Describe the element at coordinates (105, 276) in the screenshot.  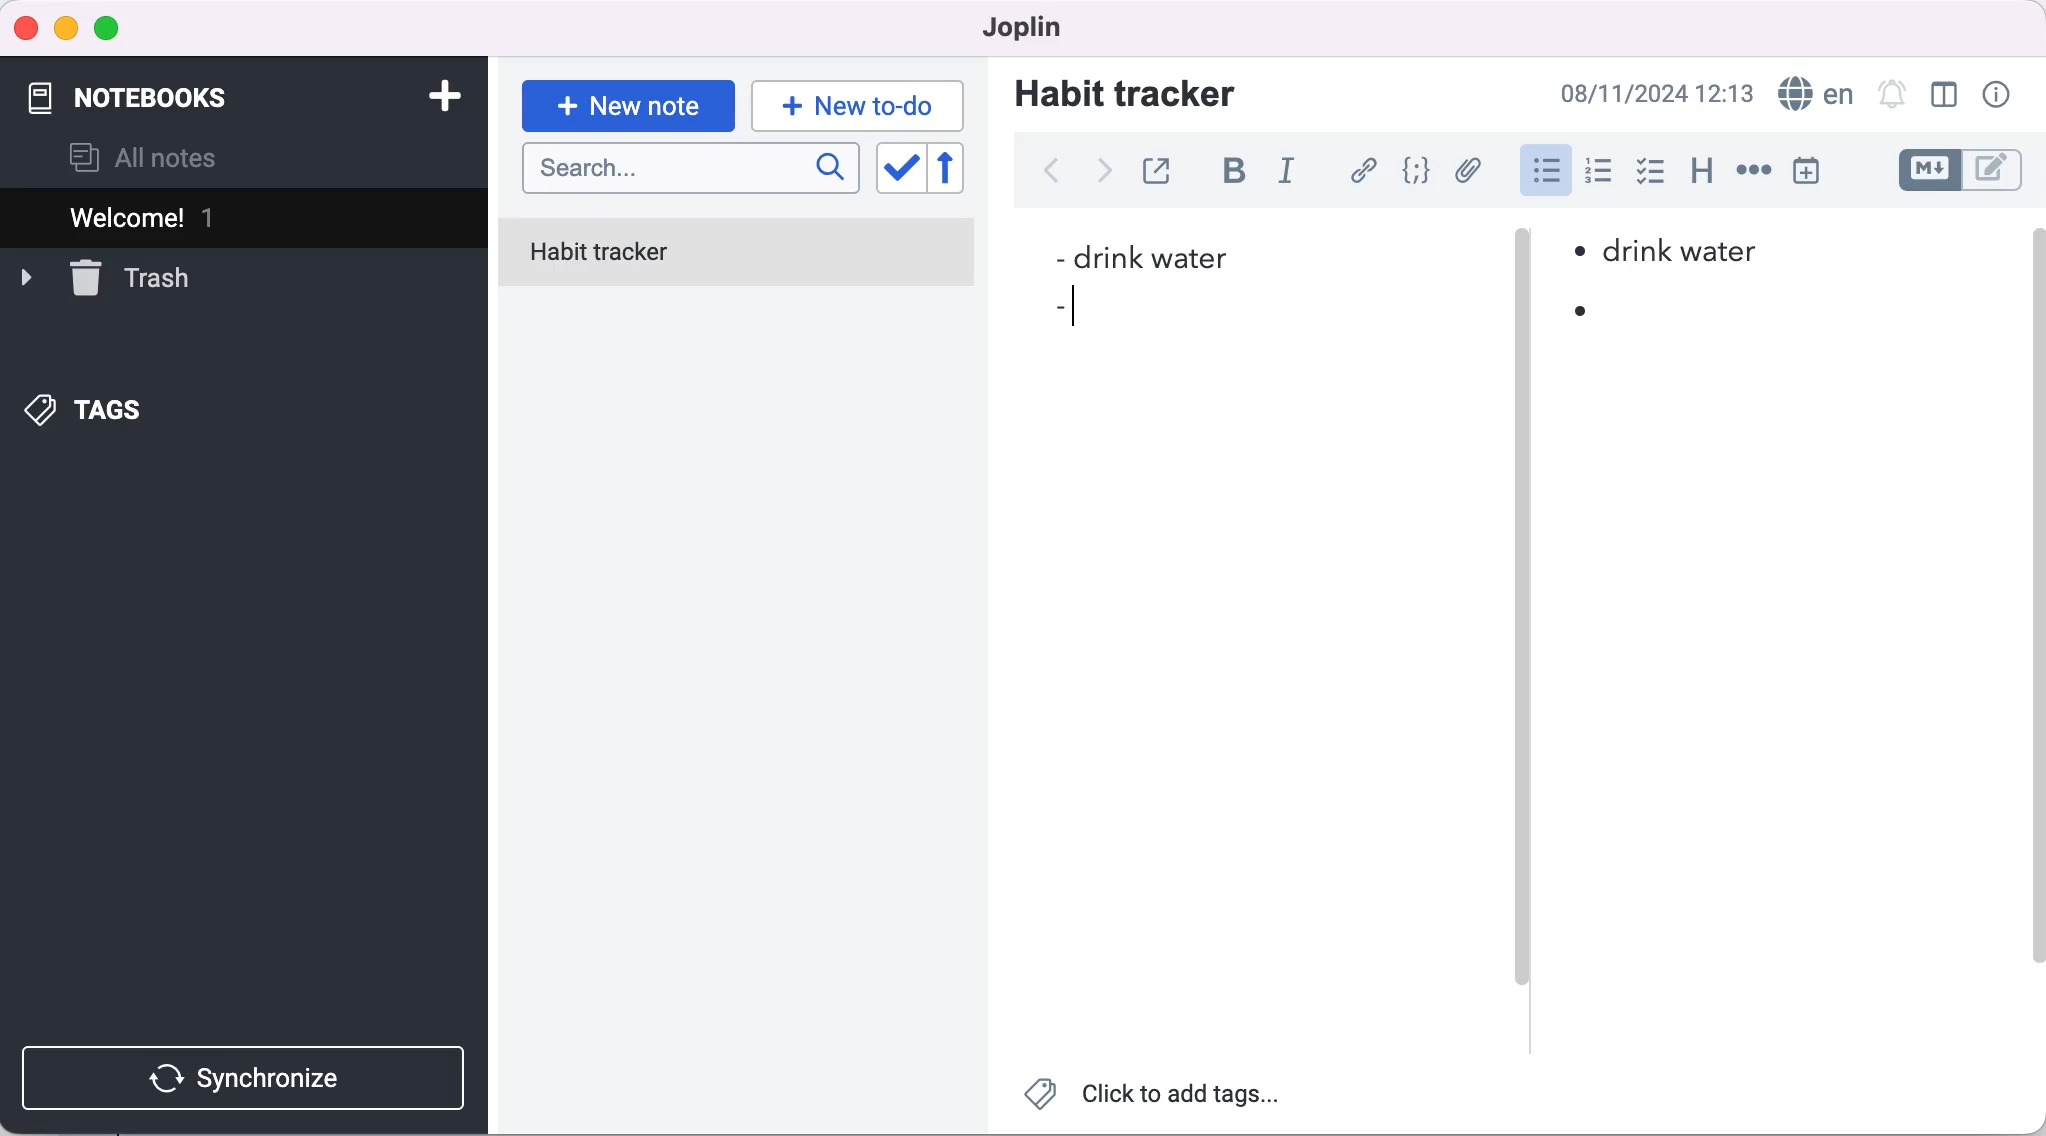
I see `trash` at that location.